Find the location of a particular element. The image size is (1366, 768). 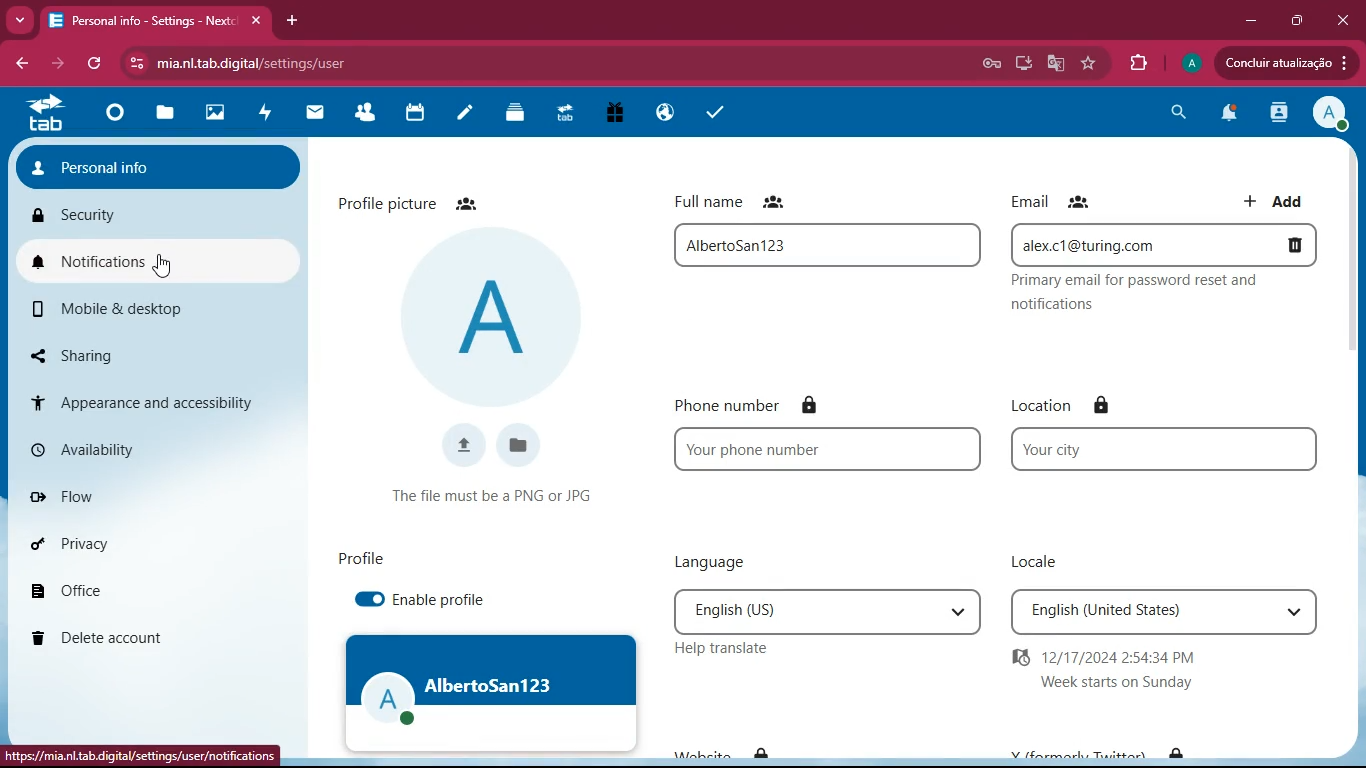

forward is located at coordinates (61, 64).